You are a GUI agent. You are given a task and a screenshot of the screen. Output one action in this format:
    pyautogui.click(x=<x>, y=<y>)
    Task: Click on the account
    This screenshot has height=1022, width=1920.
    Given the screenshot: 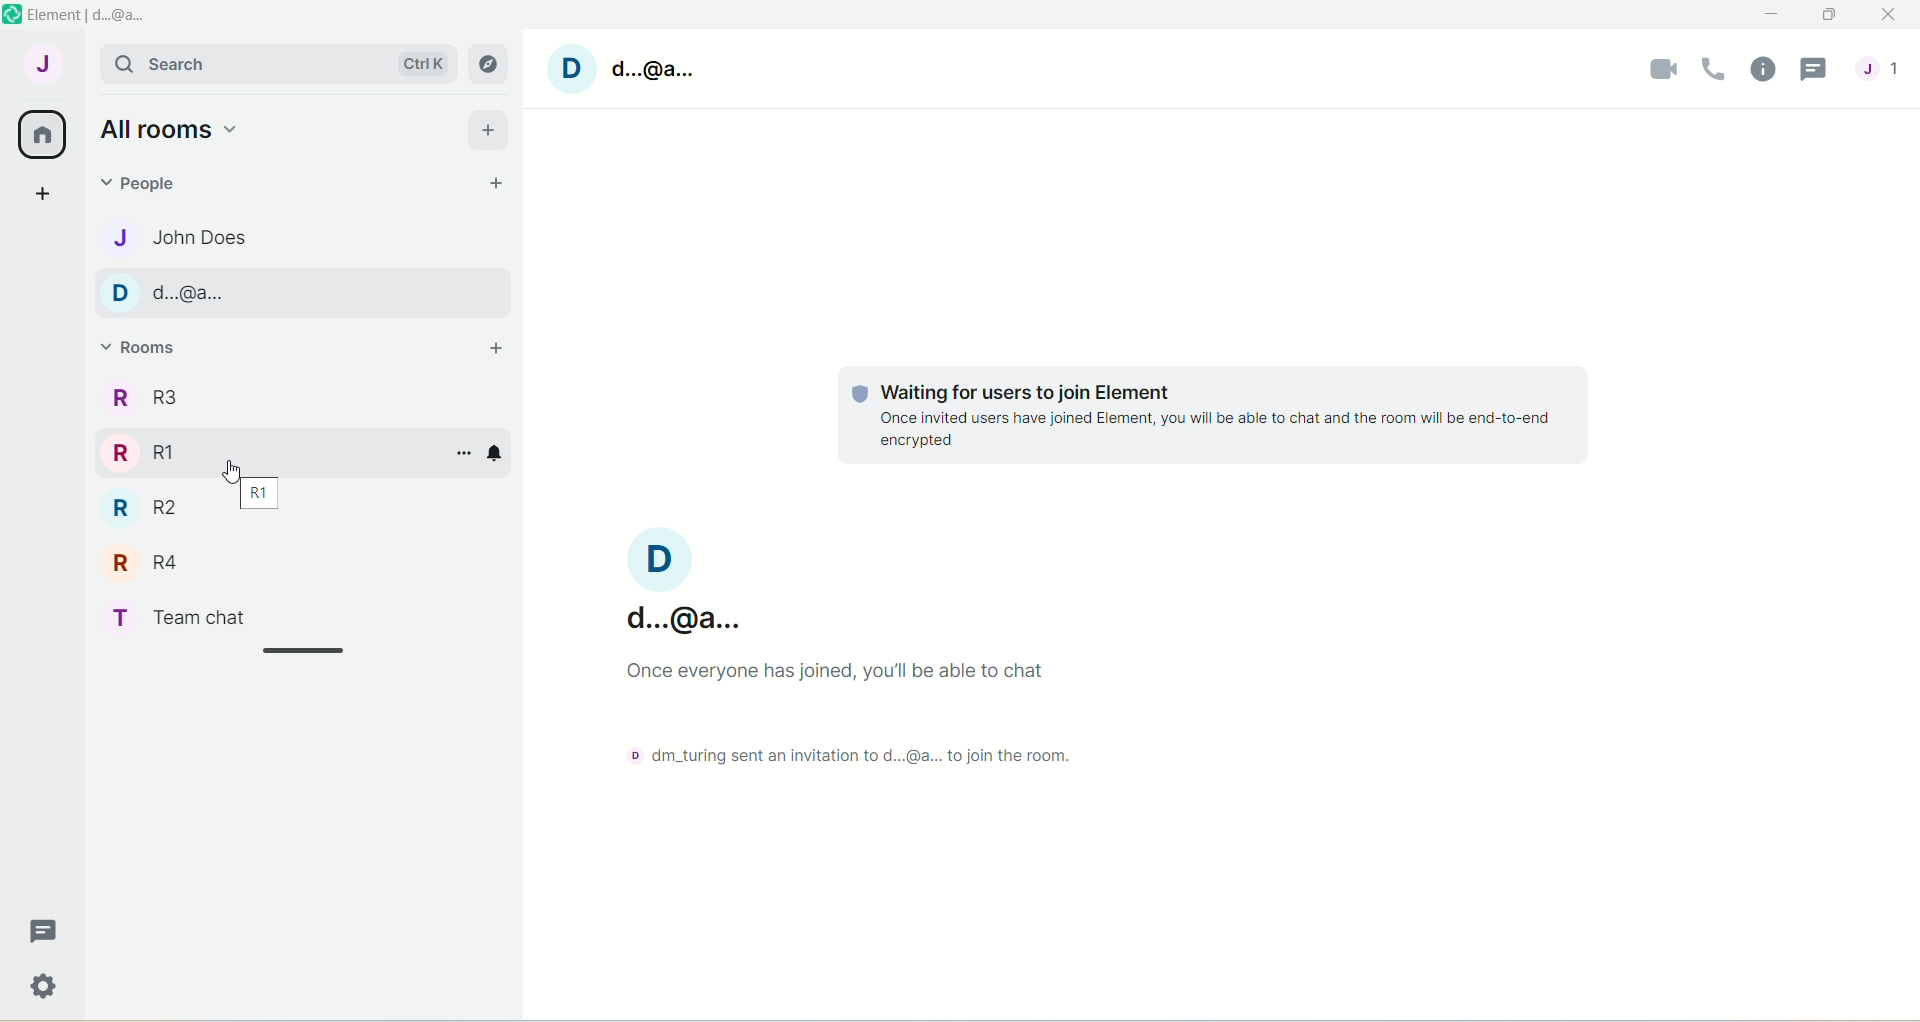 What is the action you would take?
    pyautogui.click(x=631, y=69)
    